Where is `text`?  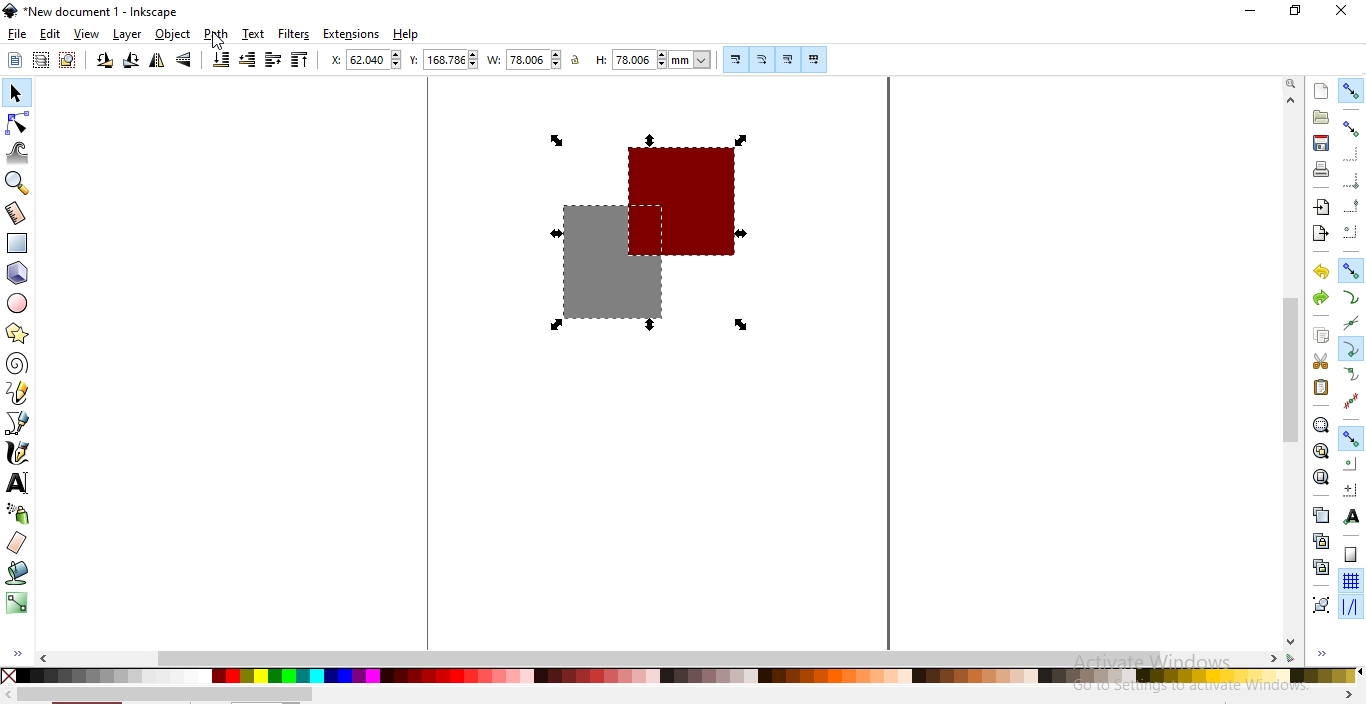 text is located at coordinates (253, 33).